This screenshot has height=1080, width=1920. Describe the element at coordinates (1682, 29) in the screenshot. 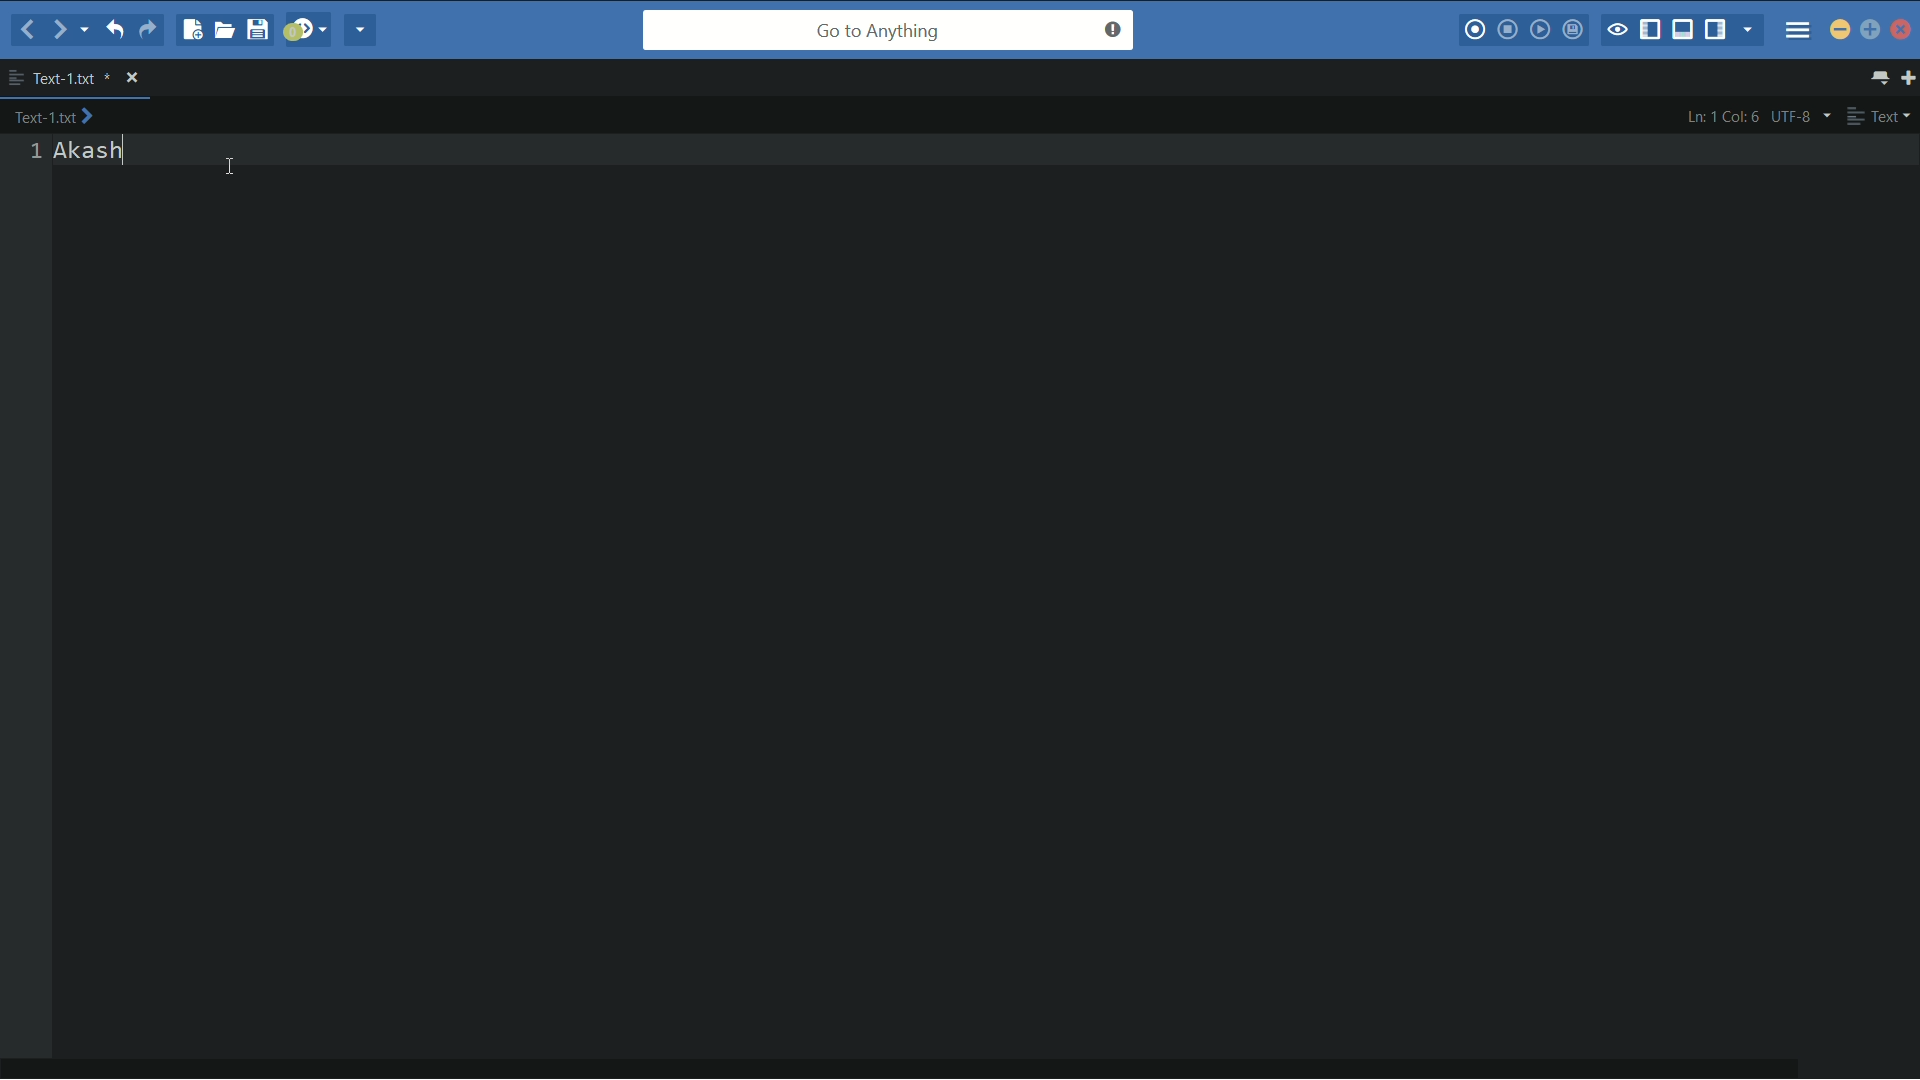

I see `show/hide bottom panel` at that location.